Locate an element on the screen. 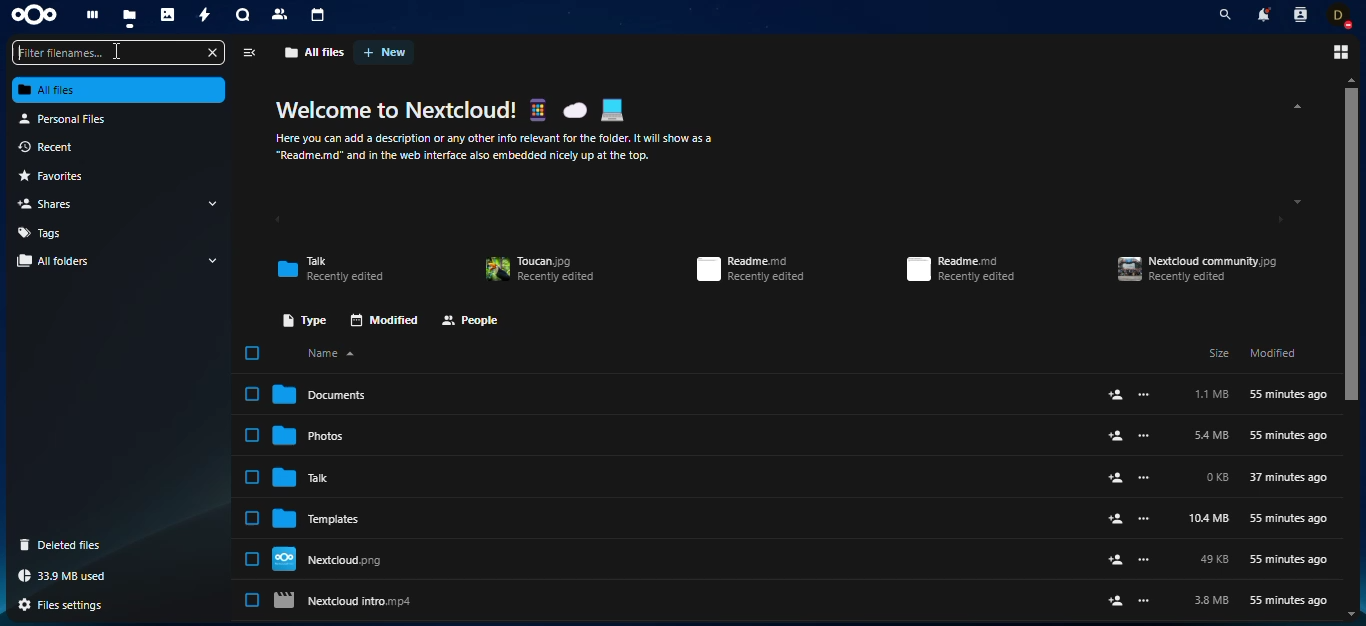 The height and width of the screenshot is (626, 1366). more is located at coordinates (1144, 478).